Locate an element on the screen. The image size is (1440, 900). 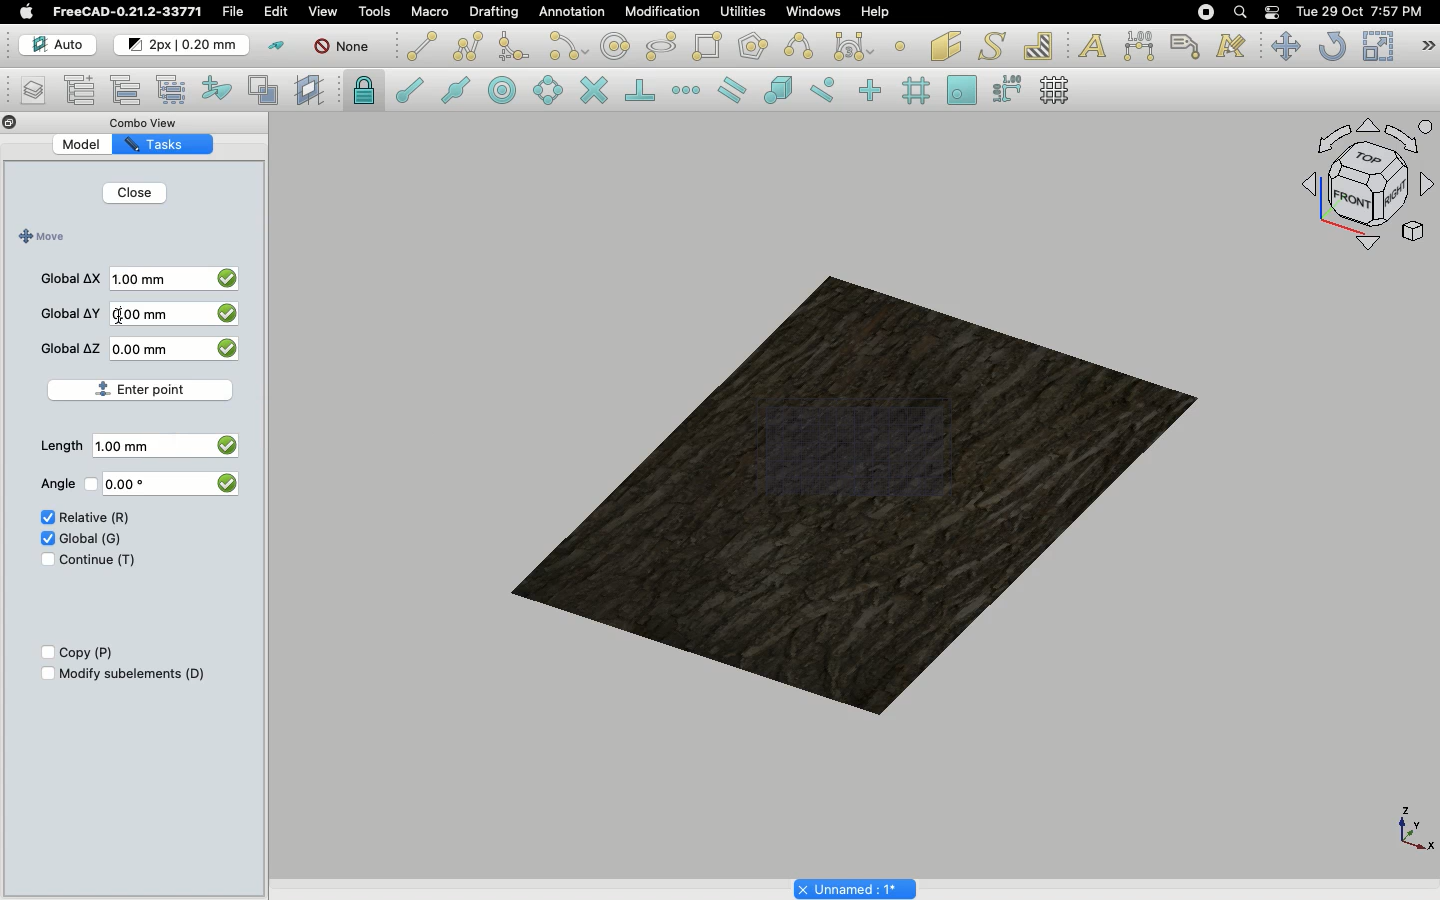
Search is located at coordinates (1239, 12).